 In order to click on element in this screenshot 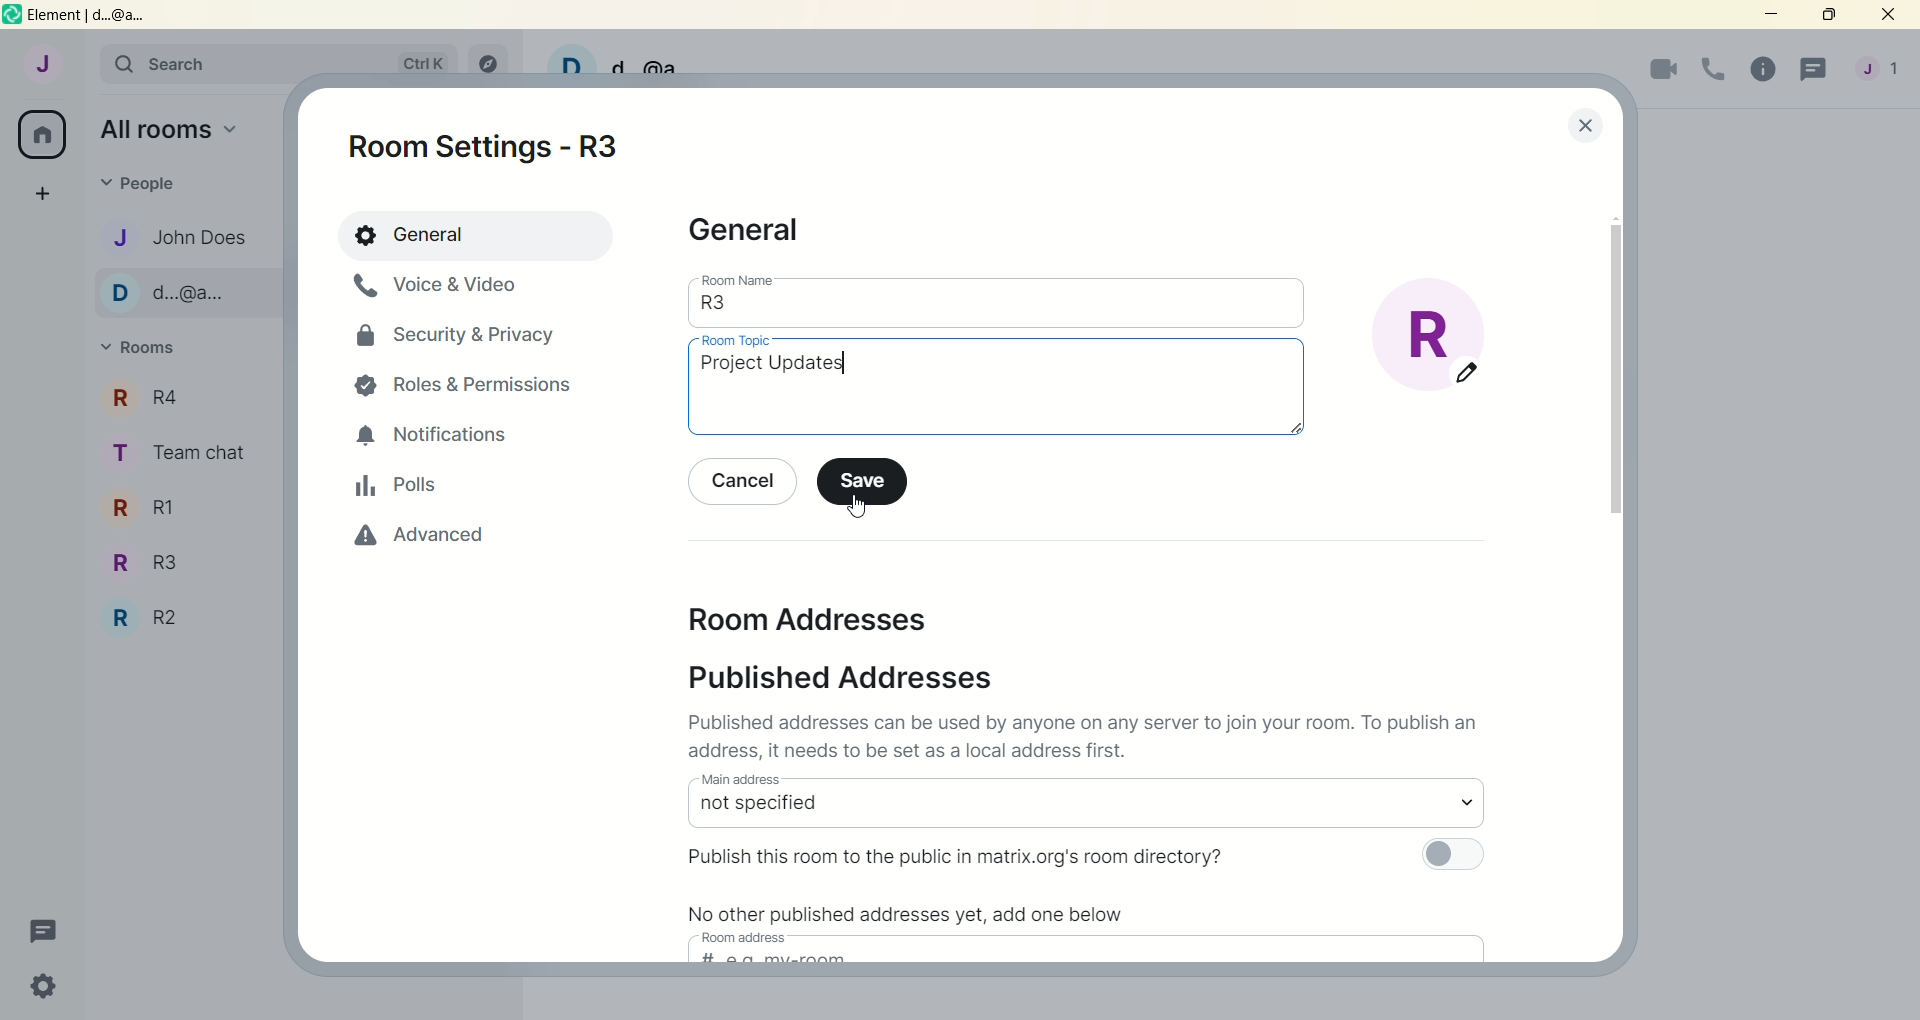, I will do `click(94, 16)`.